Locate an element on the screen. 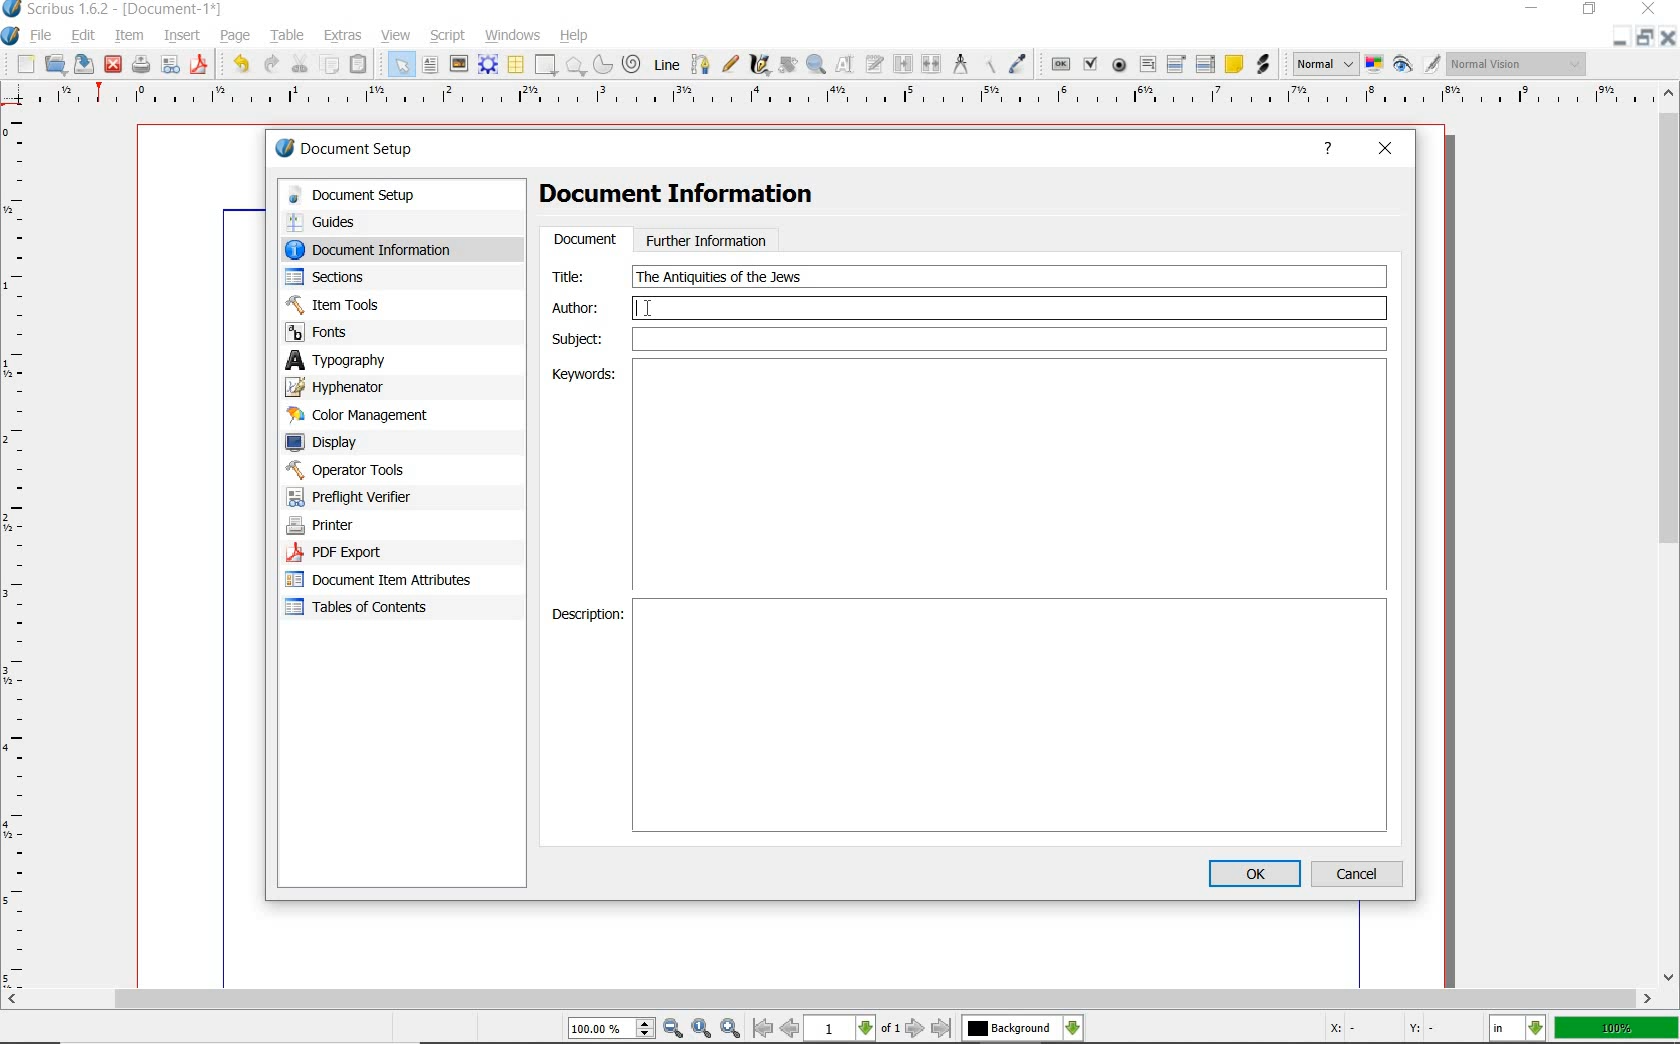 This screenshot has height=1044, width=1680. rotate item is located at coordinates (788, 66).